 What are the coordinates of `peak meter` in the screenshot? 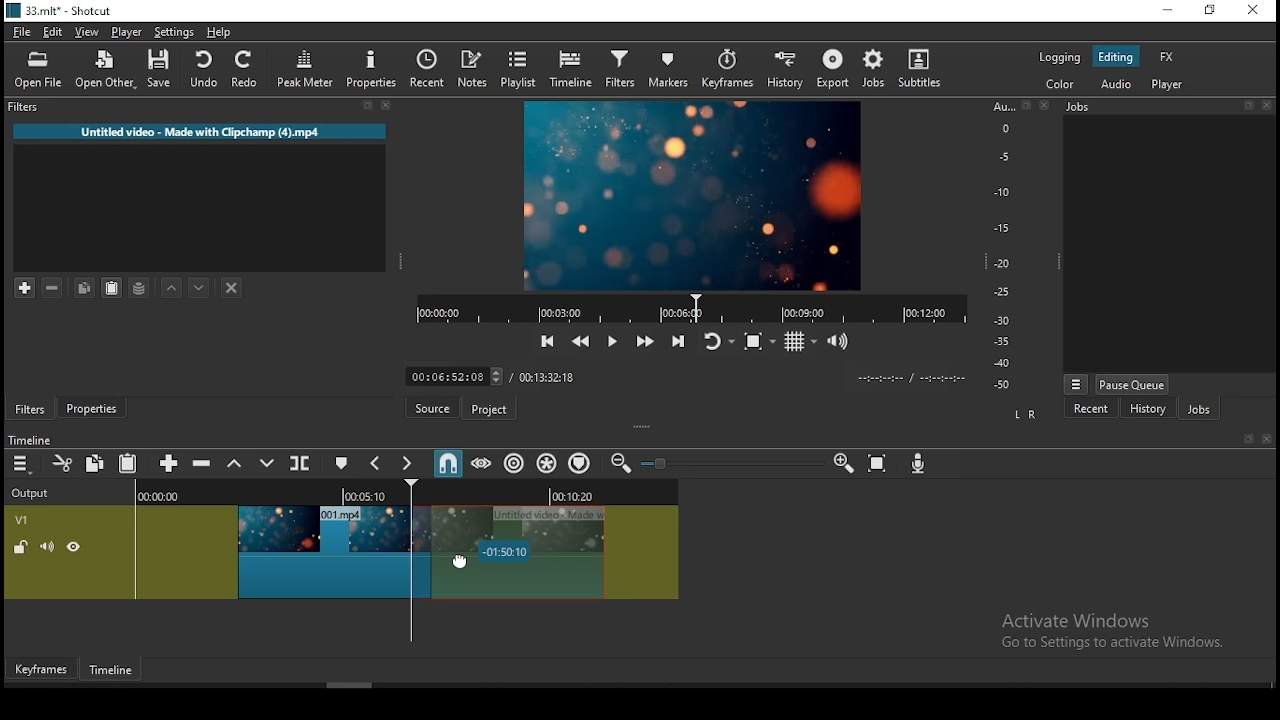 It's located at (307, 69).